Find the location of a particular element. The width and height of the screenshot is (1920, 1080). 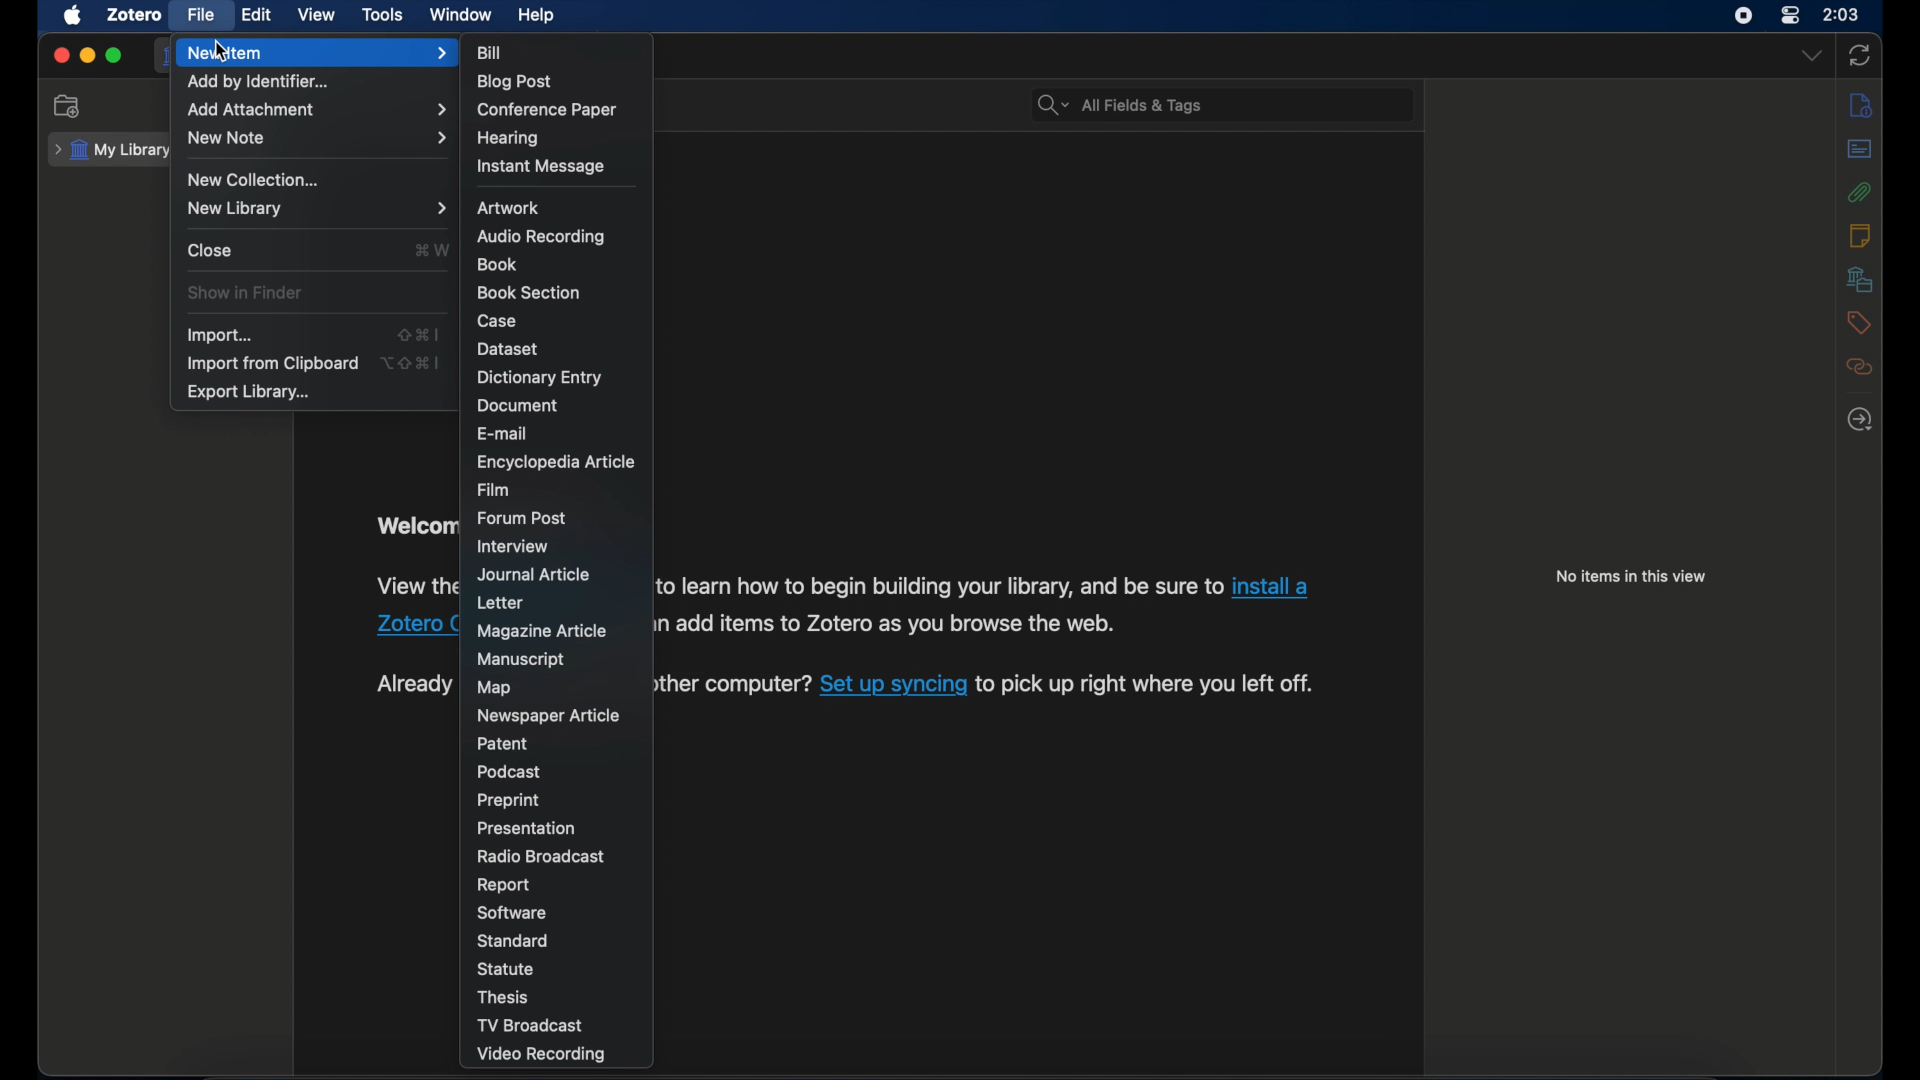

screen recorder is located at coordinates (1745, 16).